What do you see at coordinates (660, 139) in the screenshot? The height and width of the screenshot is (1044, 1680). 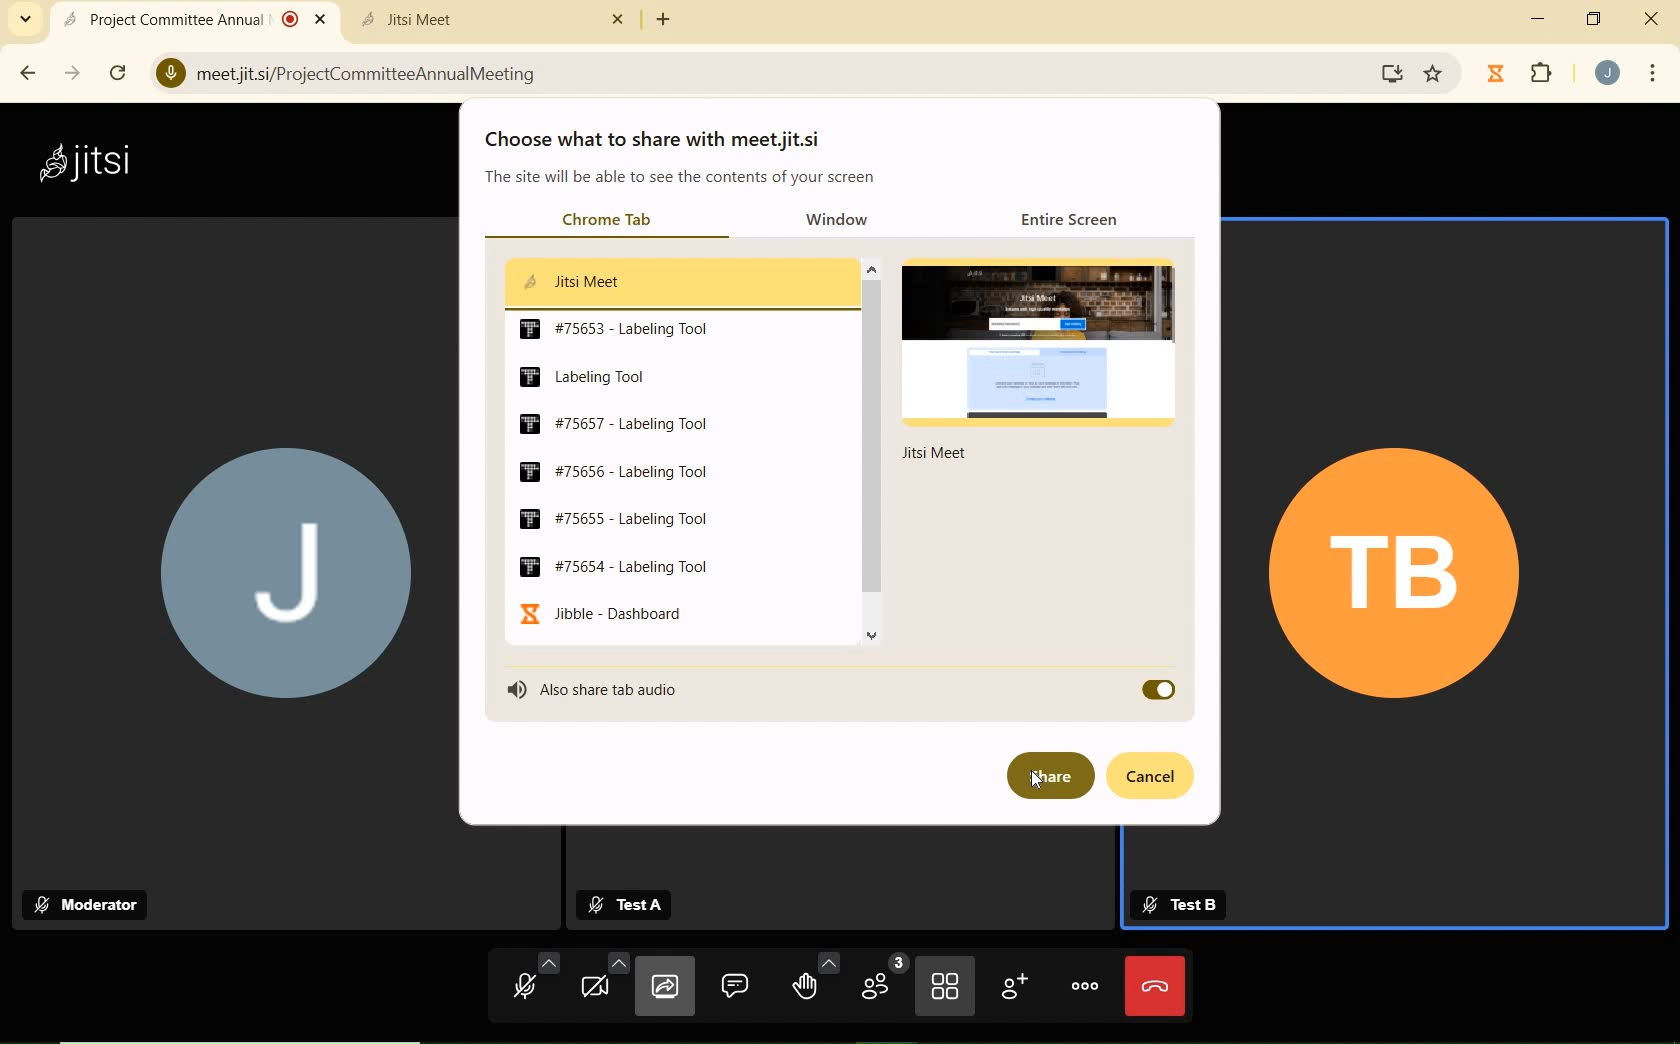 I see `choose what to share with meet.jit.si` at bounding box center [660, 139].